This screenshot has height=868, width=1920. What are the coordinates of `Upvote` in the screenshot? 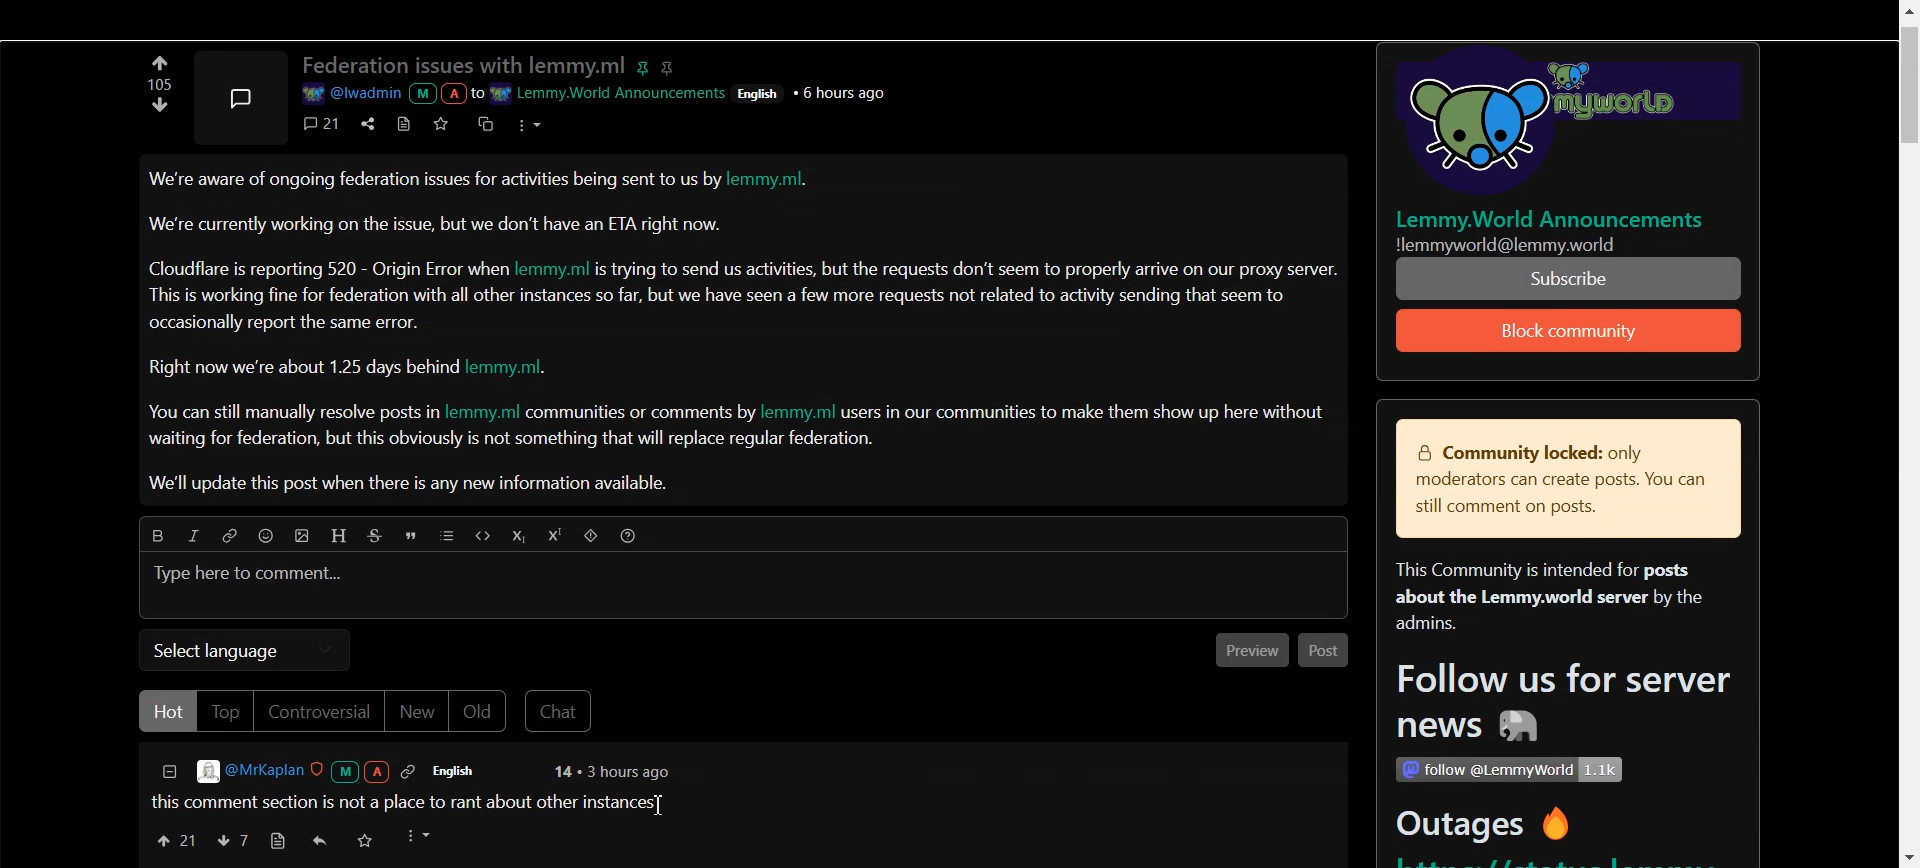 It's located at (175, 839).